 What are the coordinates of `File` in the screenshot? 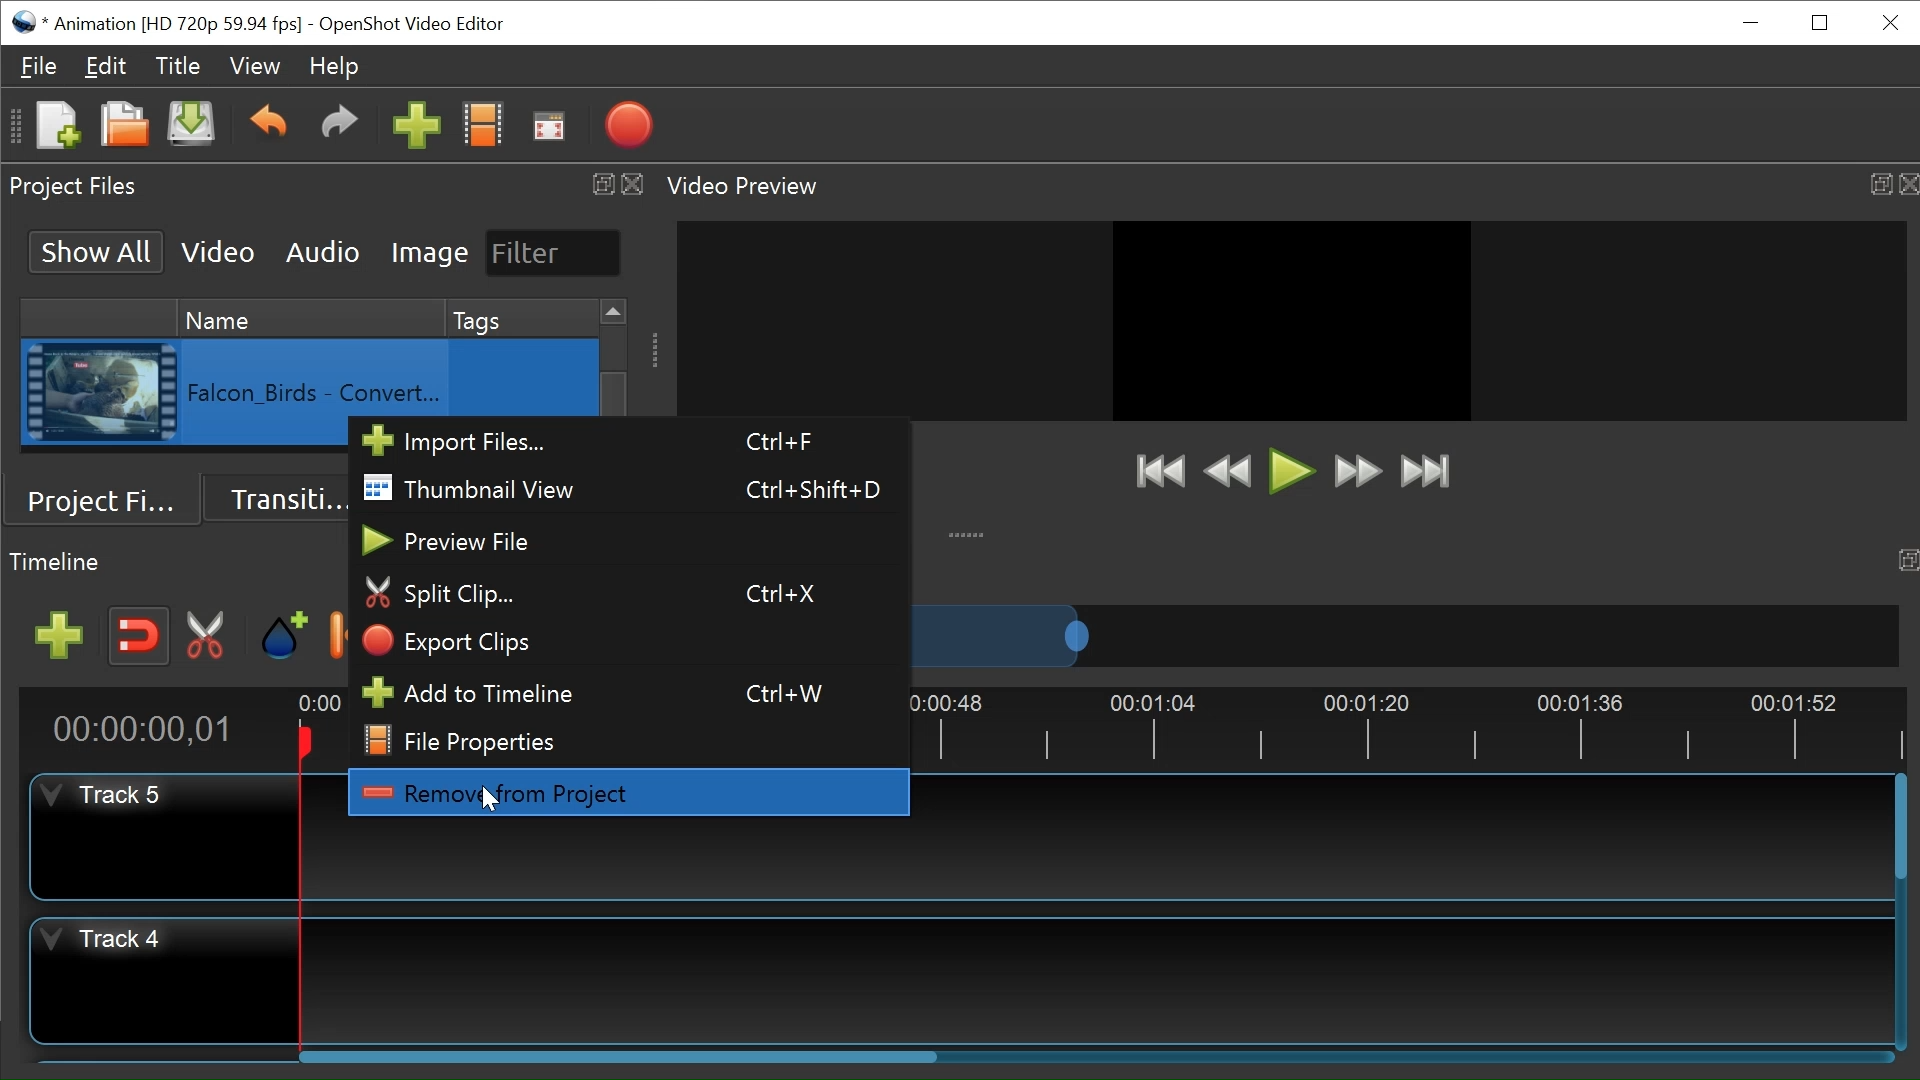 It's located at (41, 65).